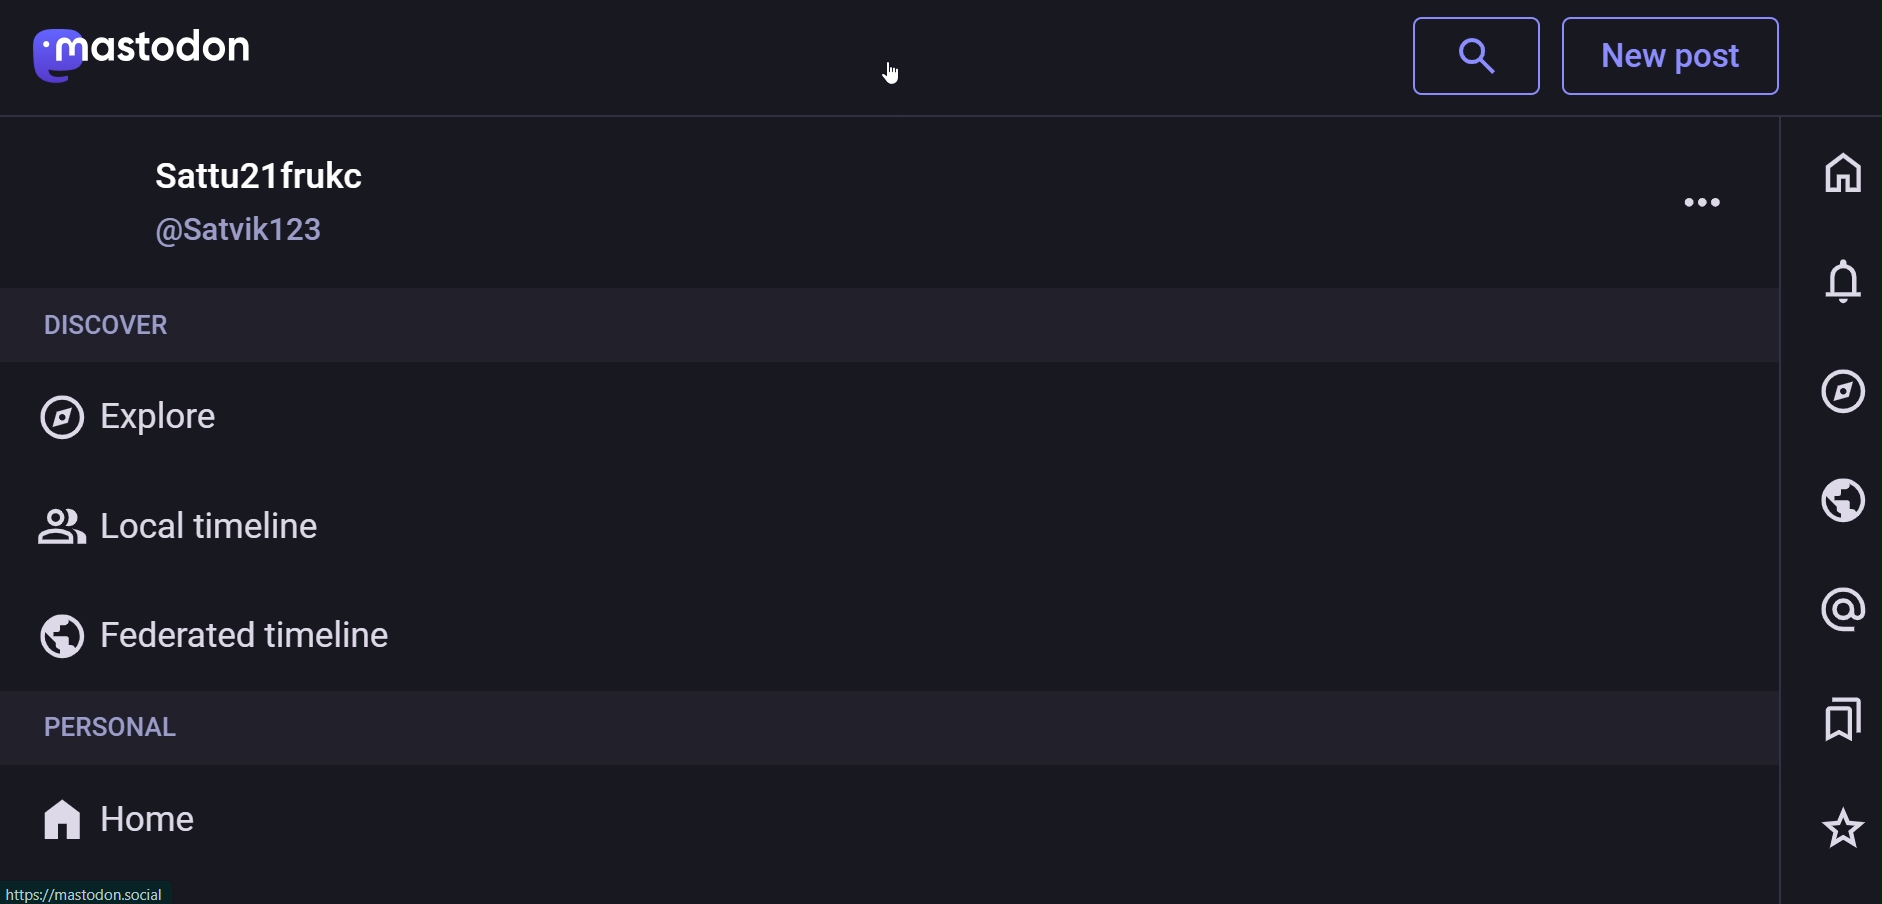 Image resolution: width=1882 pixels, height=904 pixels. I want to click on home, so click(120, 820).